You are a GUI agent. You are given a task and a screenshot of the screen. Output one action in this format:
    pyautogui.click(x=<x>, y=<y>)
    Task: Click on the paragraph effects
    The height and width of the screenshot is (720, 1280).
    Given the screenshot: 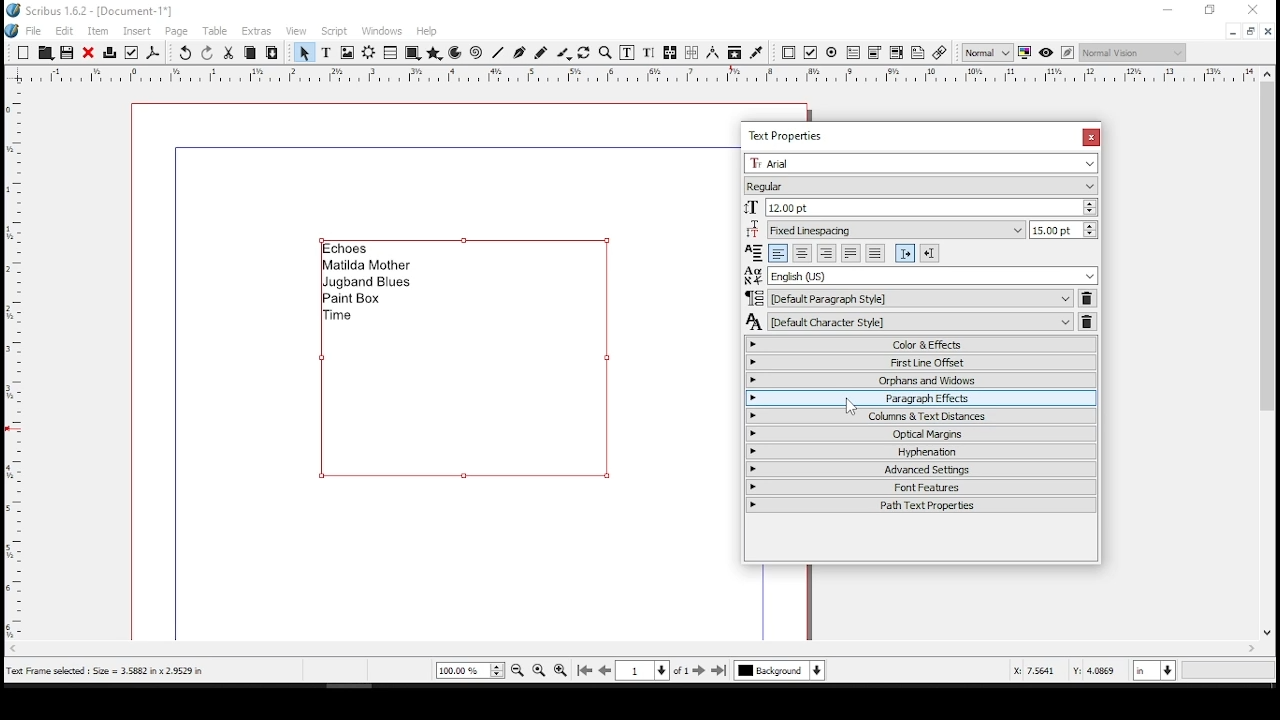 What is the action you would take?
    pyautogui.click(x=922, y=398)
    